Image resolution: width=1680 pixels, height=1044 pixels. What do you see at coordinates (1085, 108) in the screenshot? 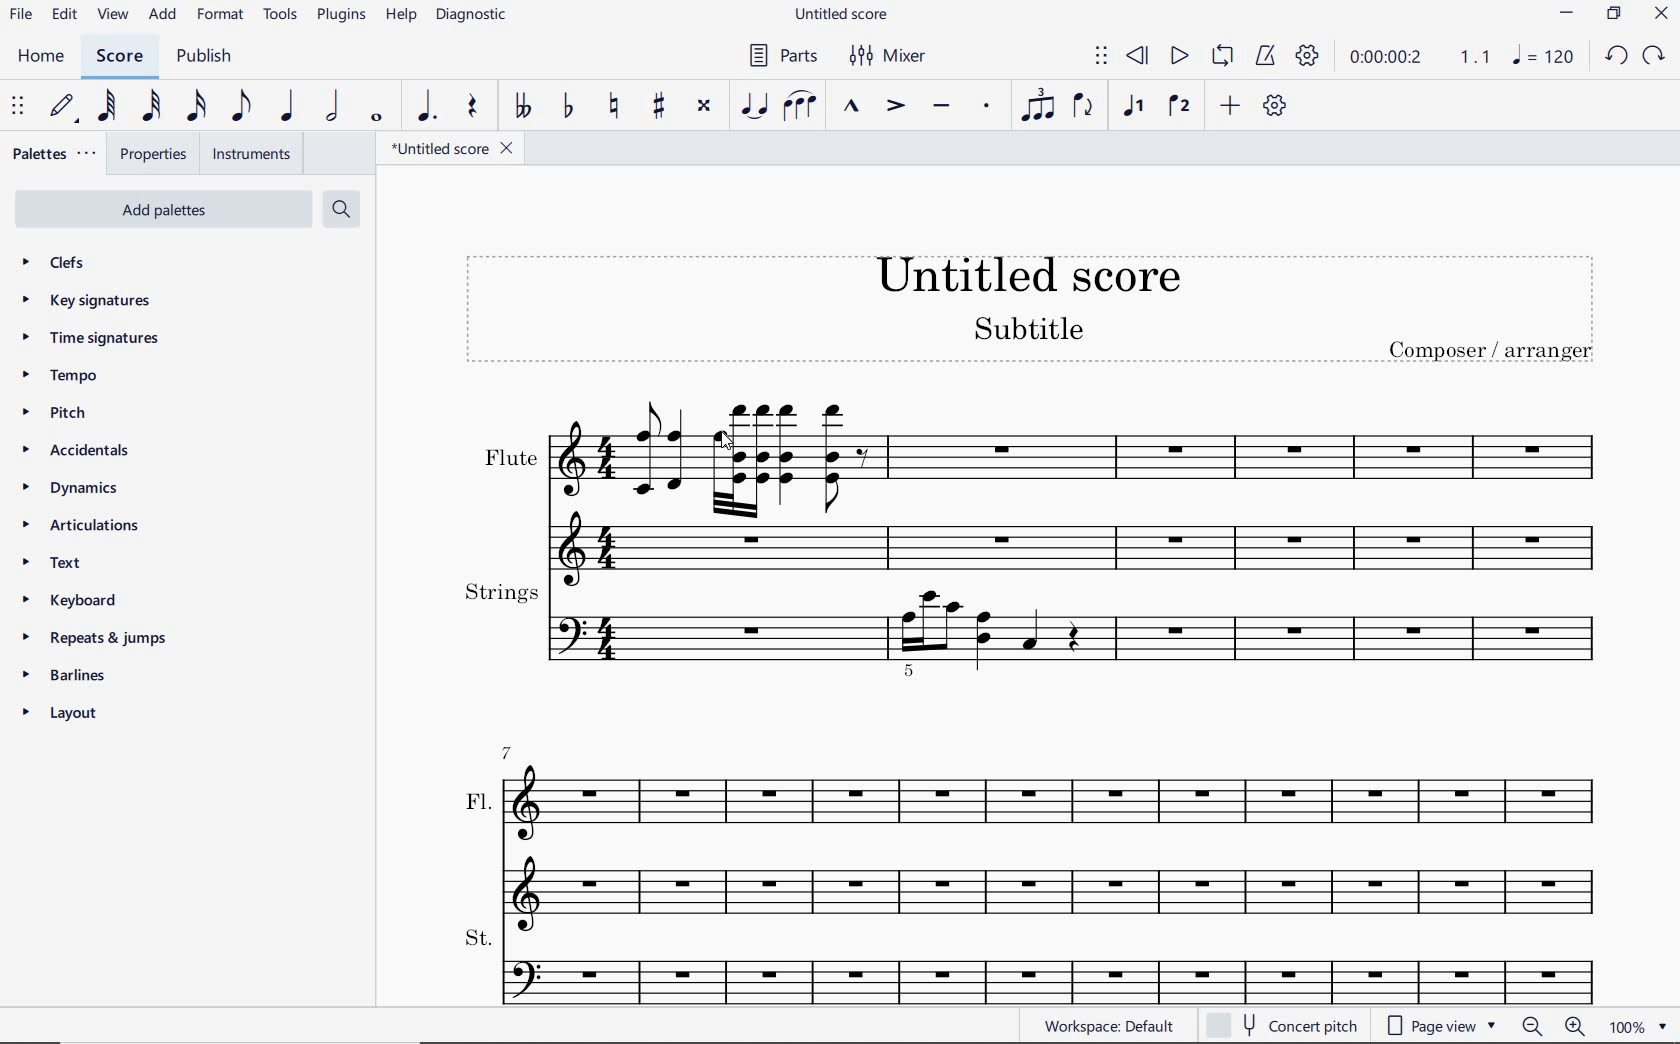
I see `FLIP DIRECTION` at bounding box center [1085, 108].